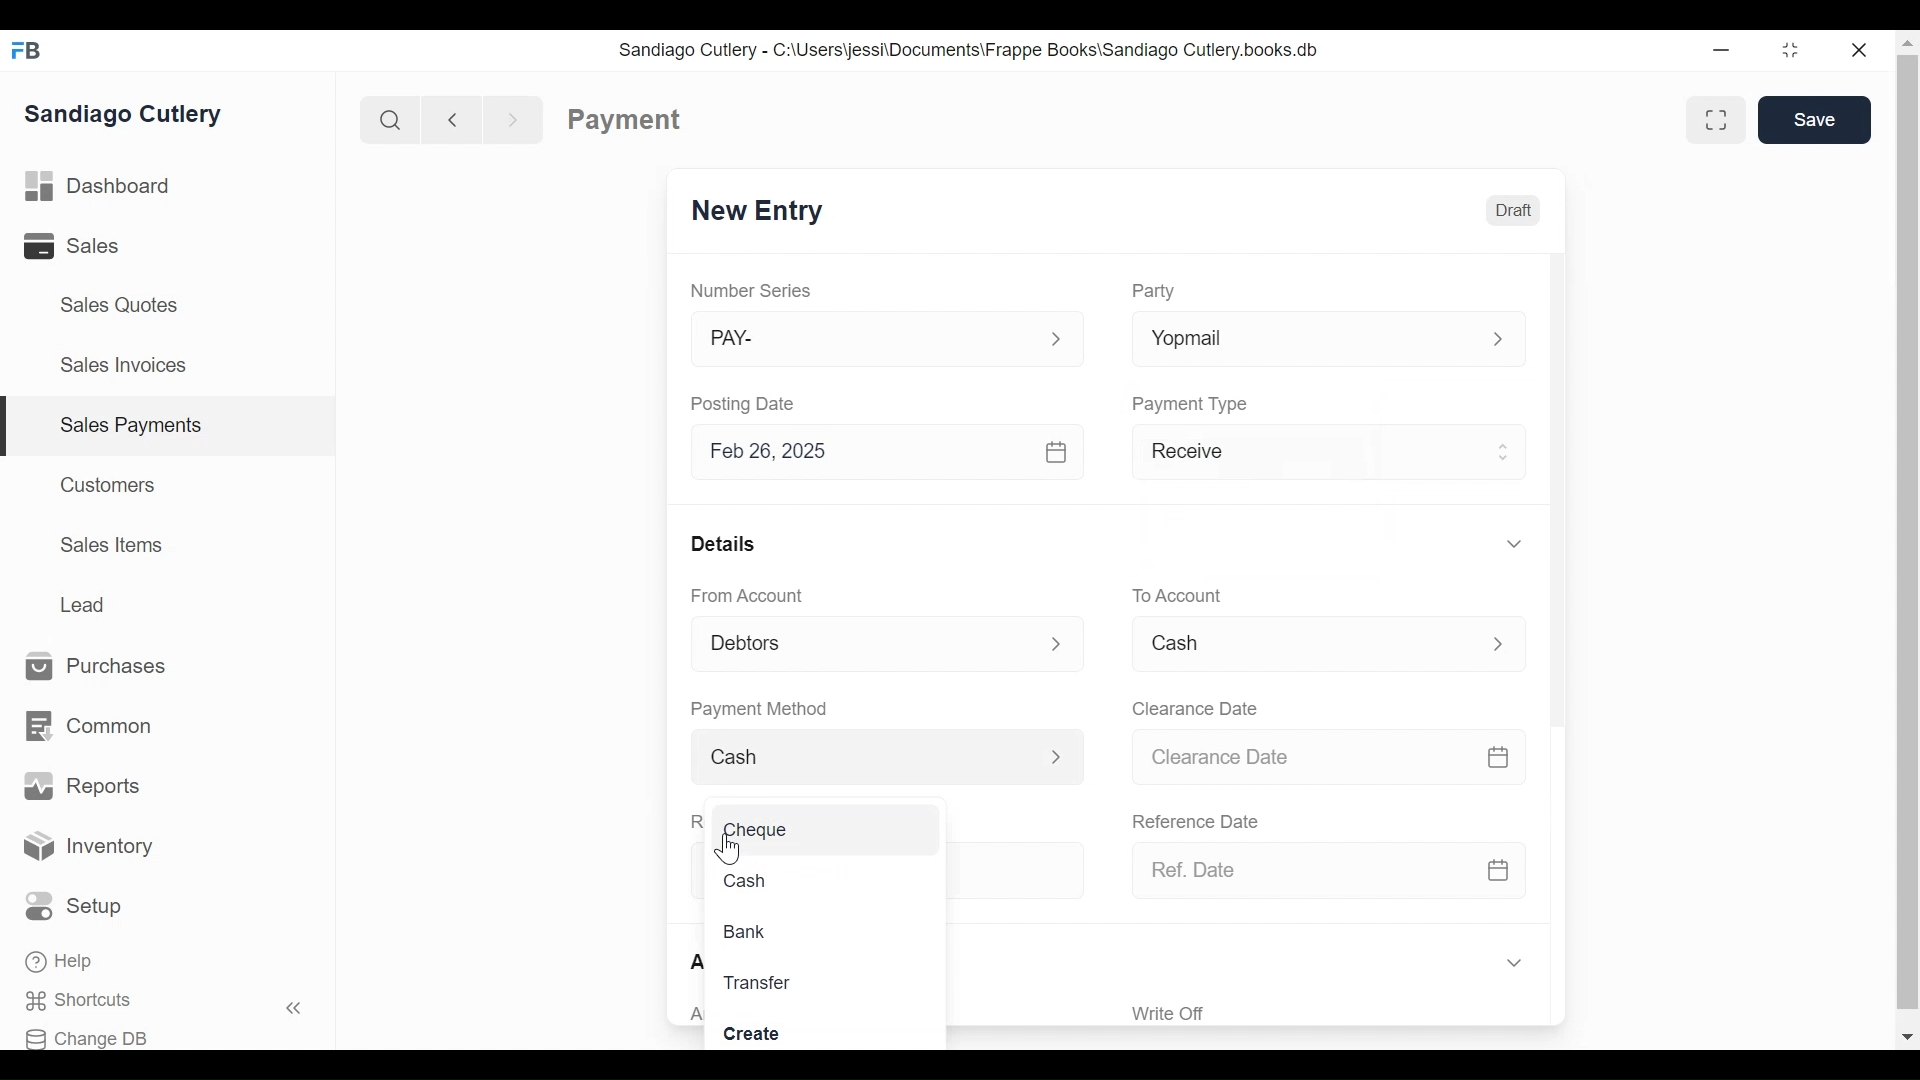 Image resolution: width=1920 pixels, height=1080 pixels. Describe the element at coordinates (123, 367) in the screenshot. I see `Sales Invoices` at that location.